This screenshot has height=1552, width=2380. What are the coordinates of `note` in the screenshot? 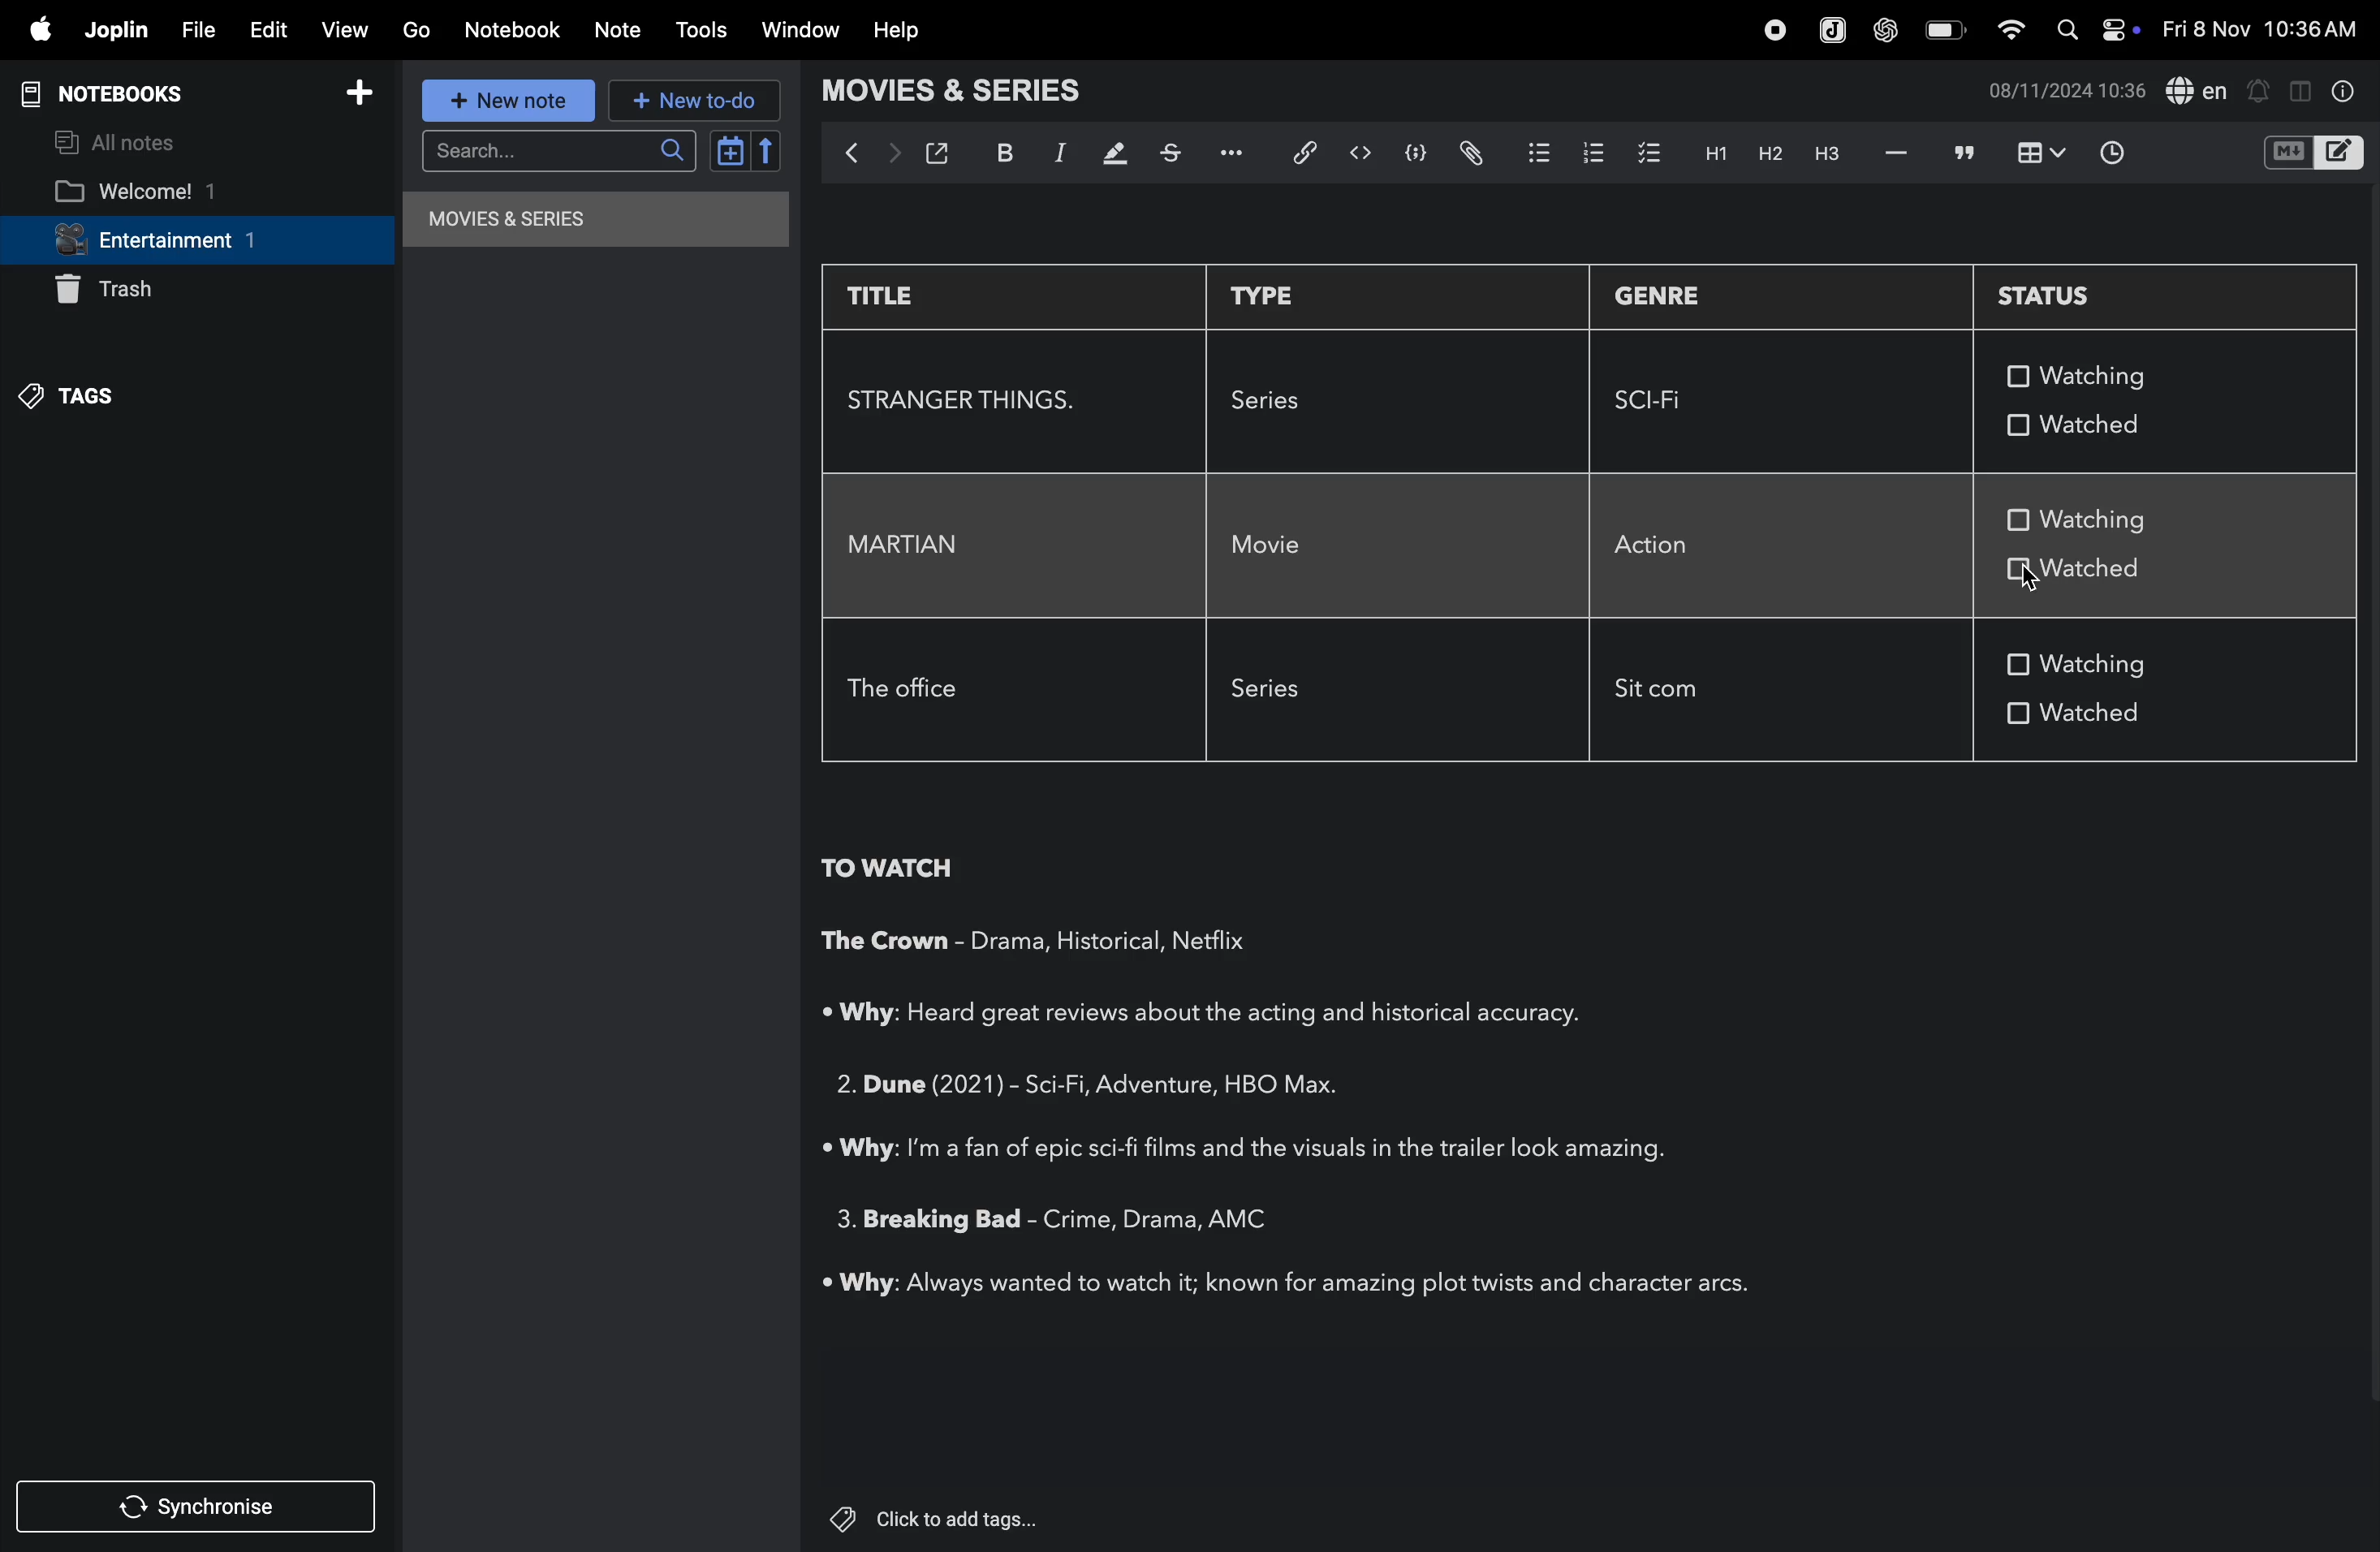 It's located at (619, 35).